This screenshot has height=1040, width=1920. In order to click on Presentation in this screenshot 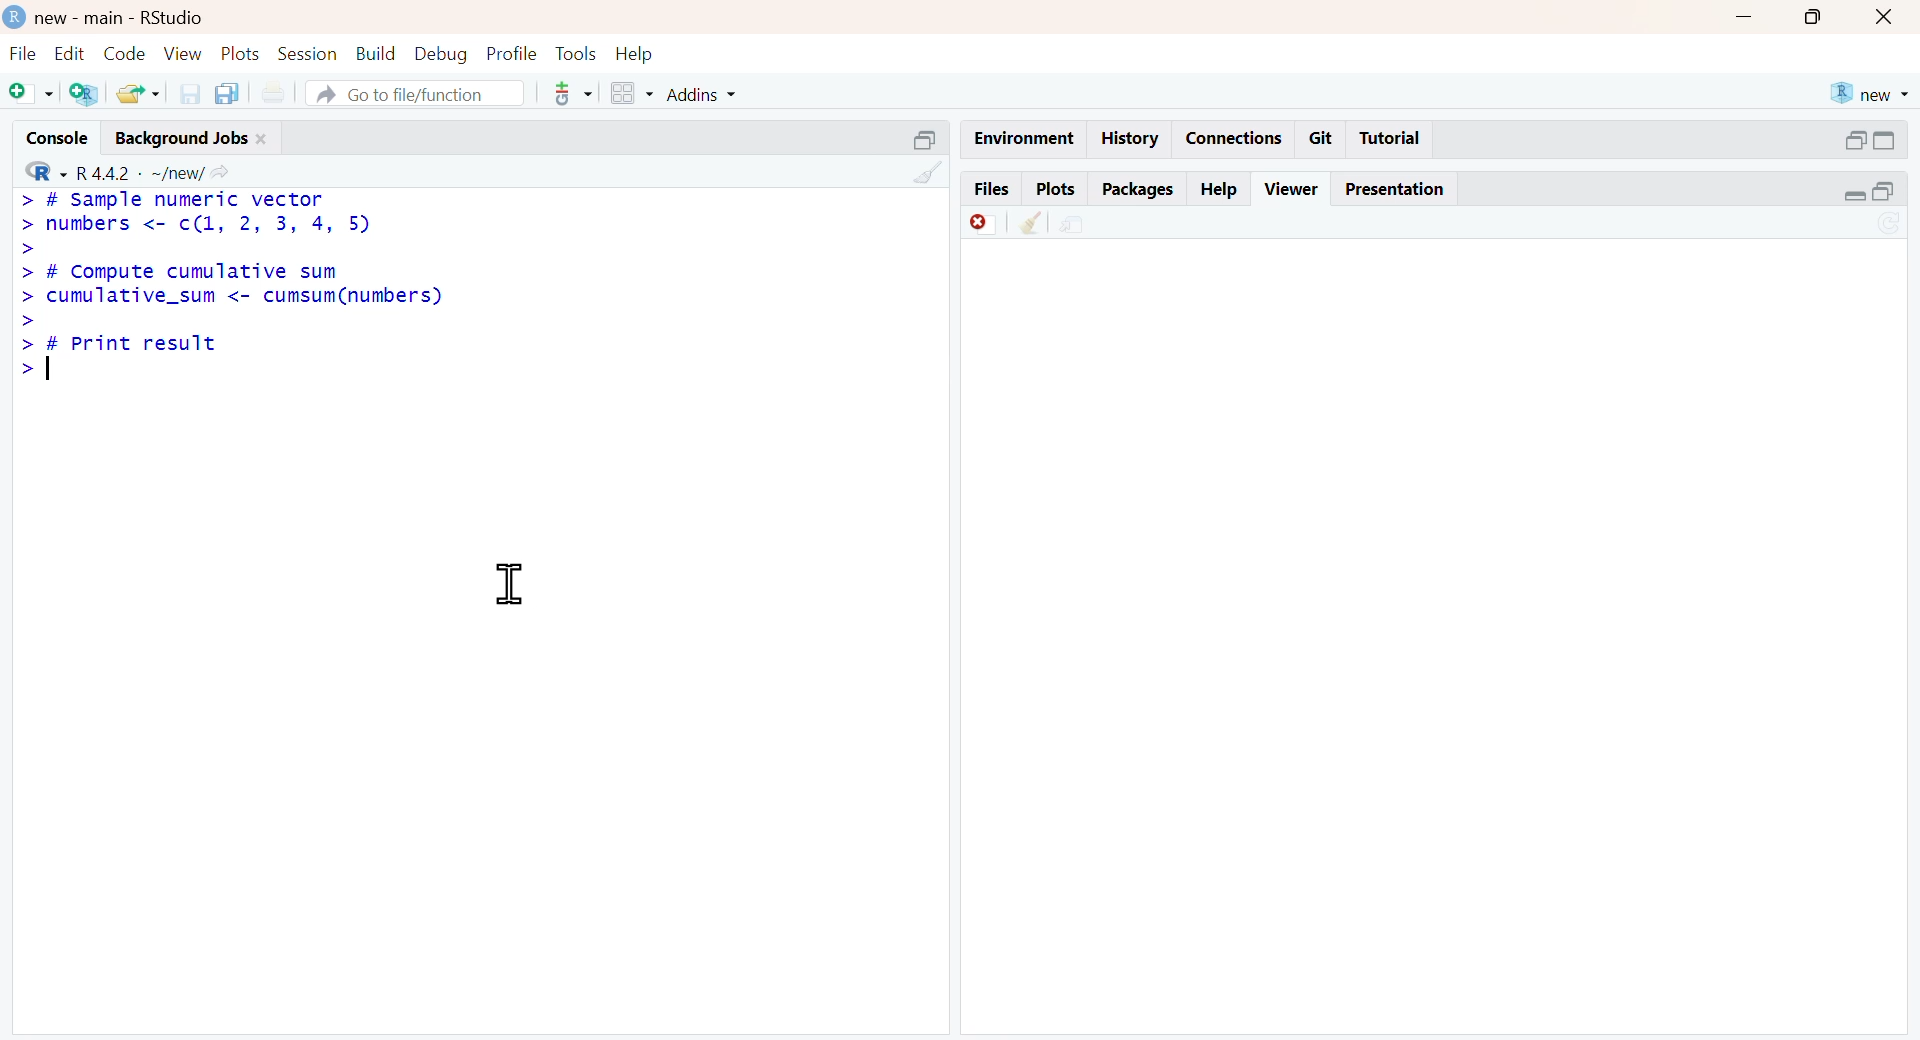, I will do `click(1395, 191)`.